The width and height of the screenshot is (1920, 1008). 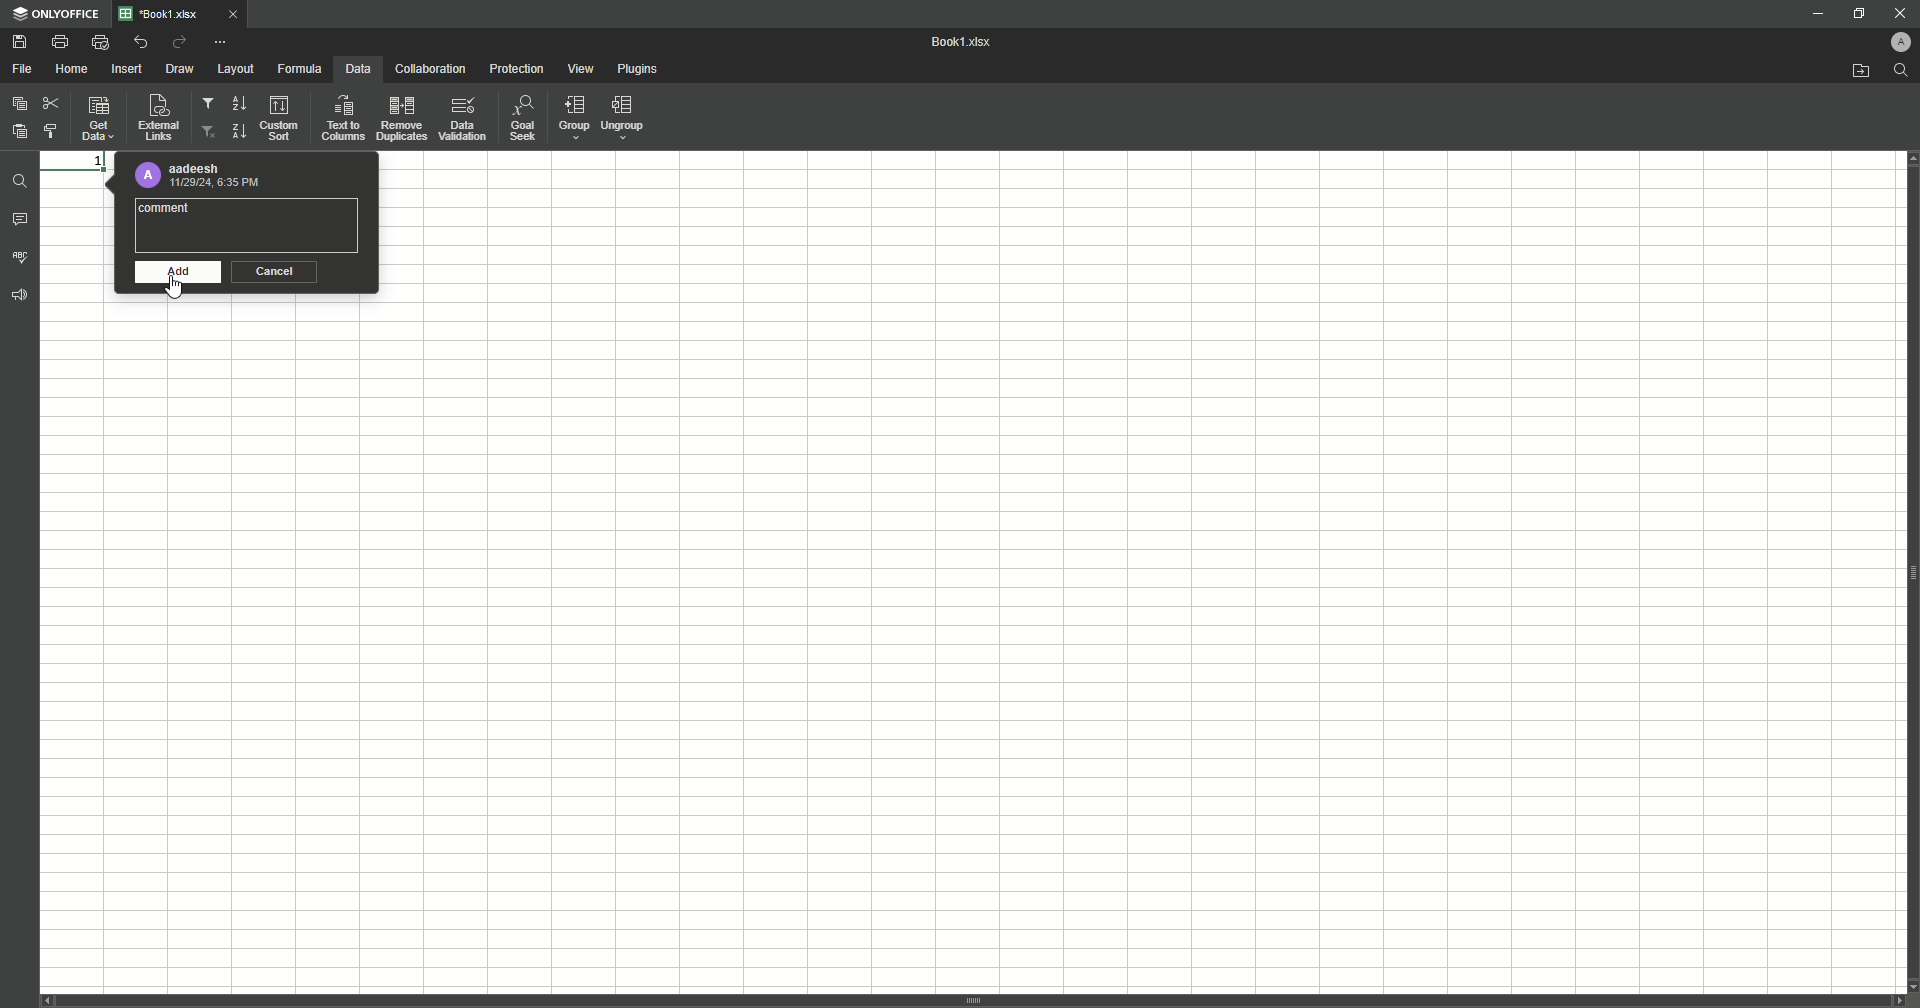 What do you see at coordinates (50, 100) in the screenshot?
I see `Cut` at bounding box center [50, 100].